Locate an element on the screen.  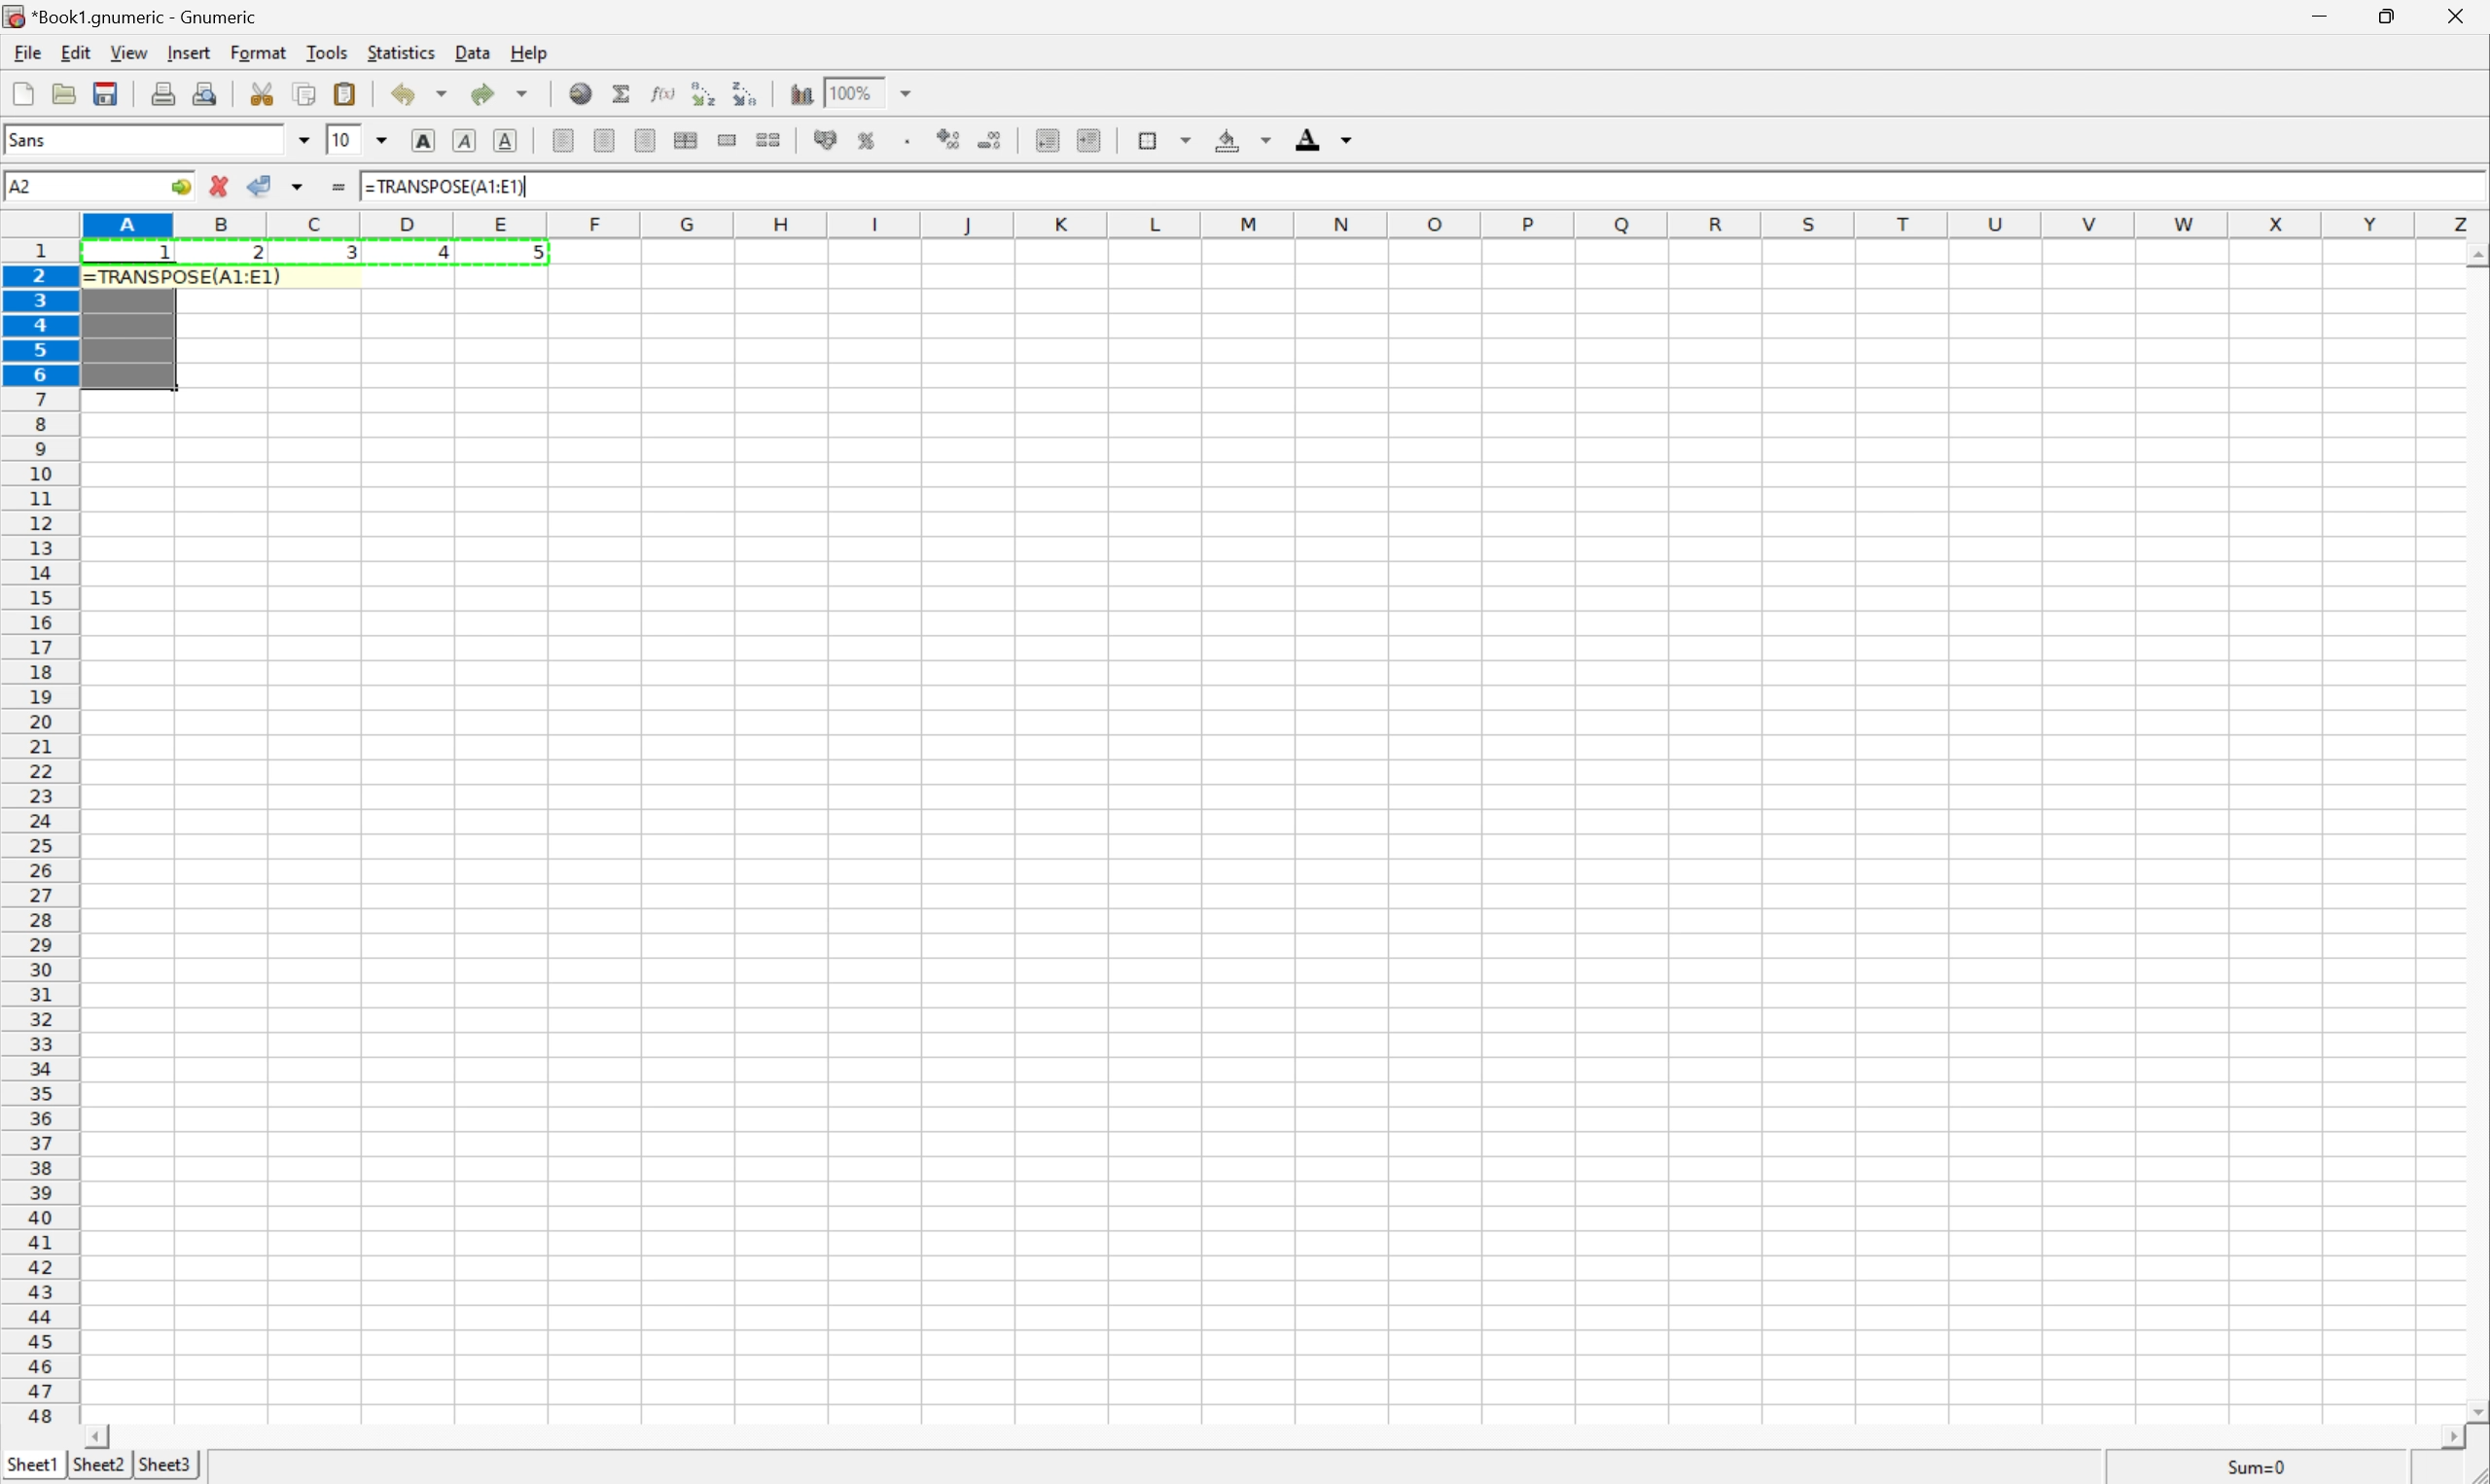
accept changes is located at coordinates (262, 186).